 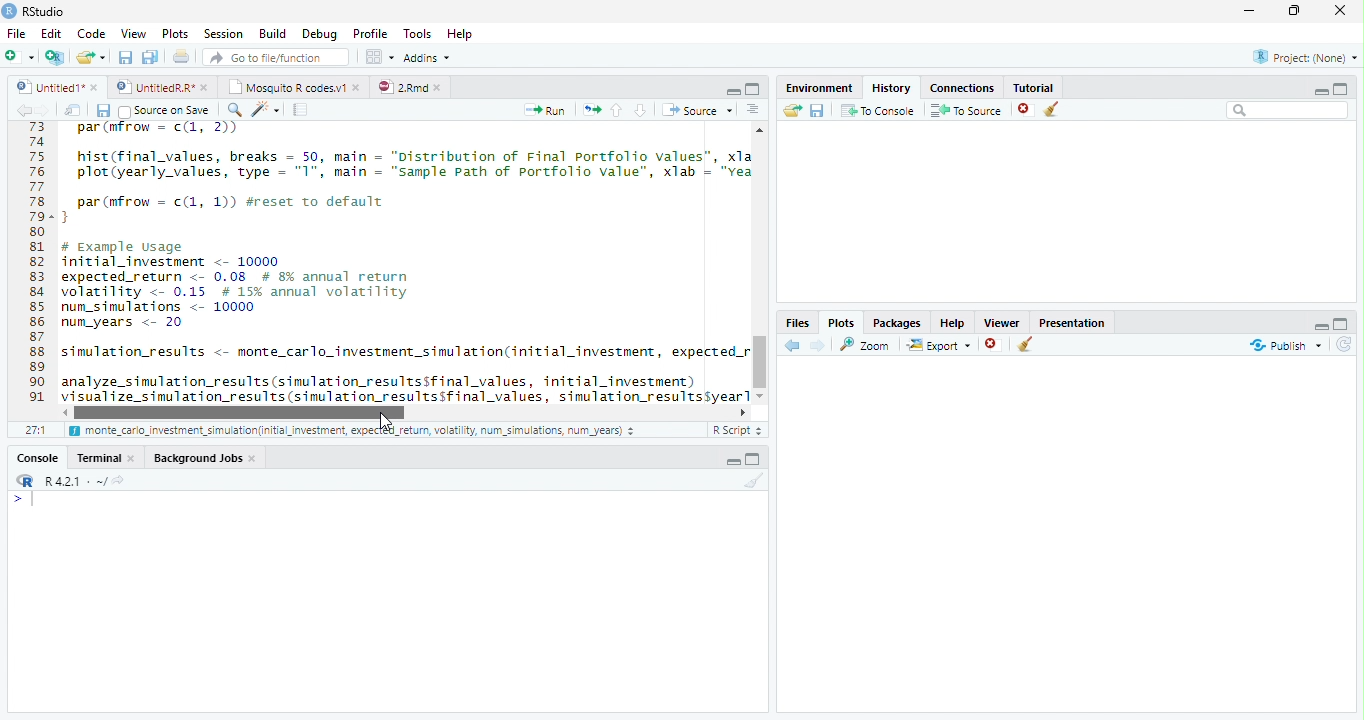 What do you see at coordinates (273, 34) in the screenshot?
I see `Build` at bounding box center [273, 34].